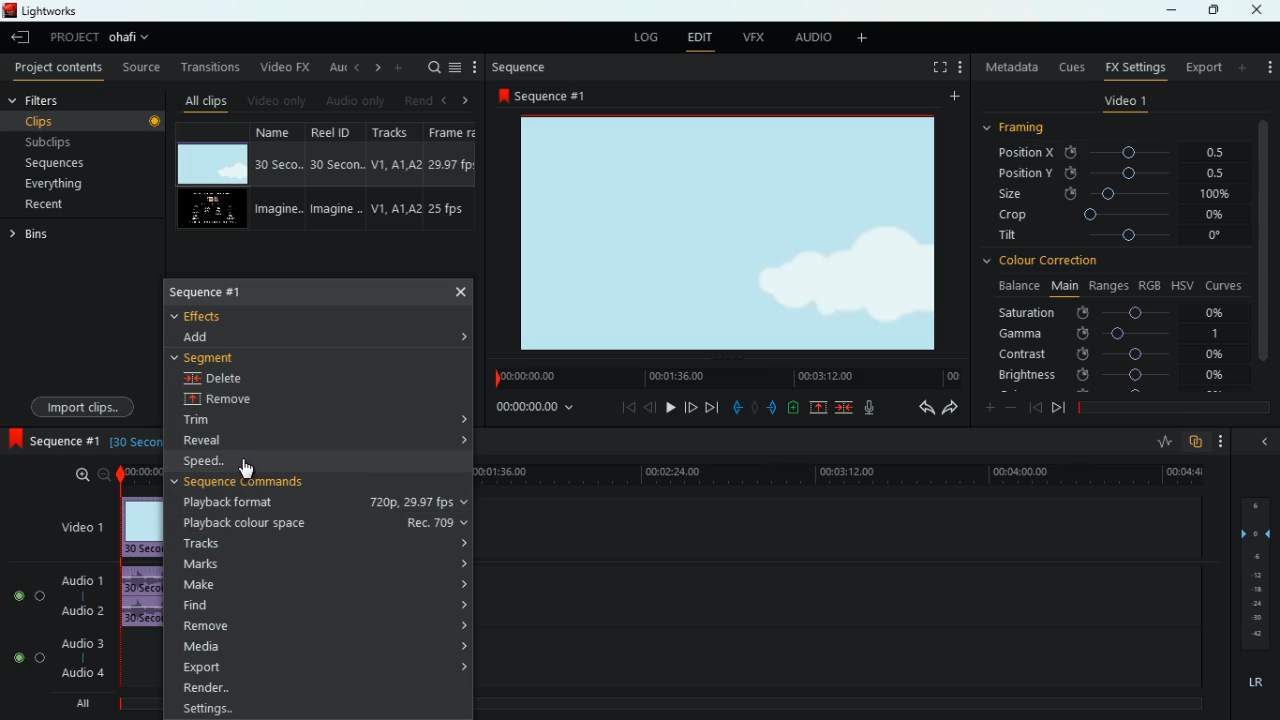  I want to click on filters, so click(42, 101).